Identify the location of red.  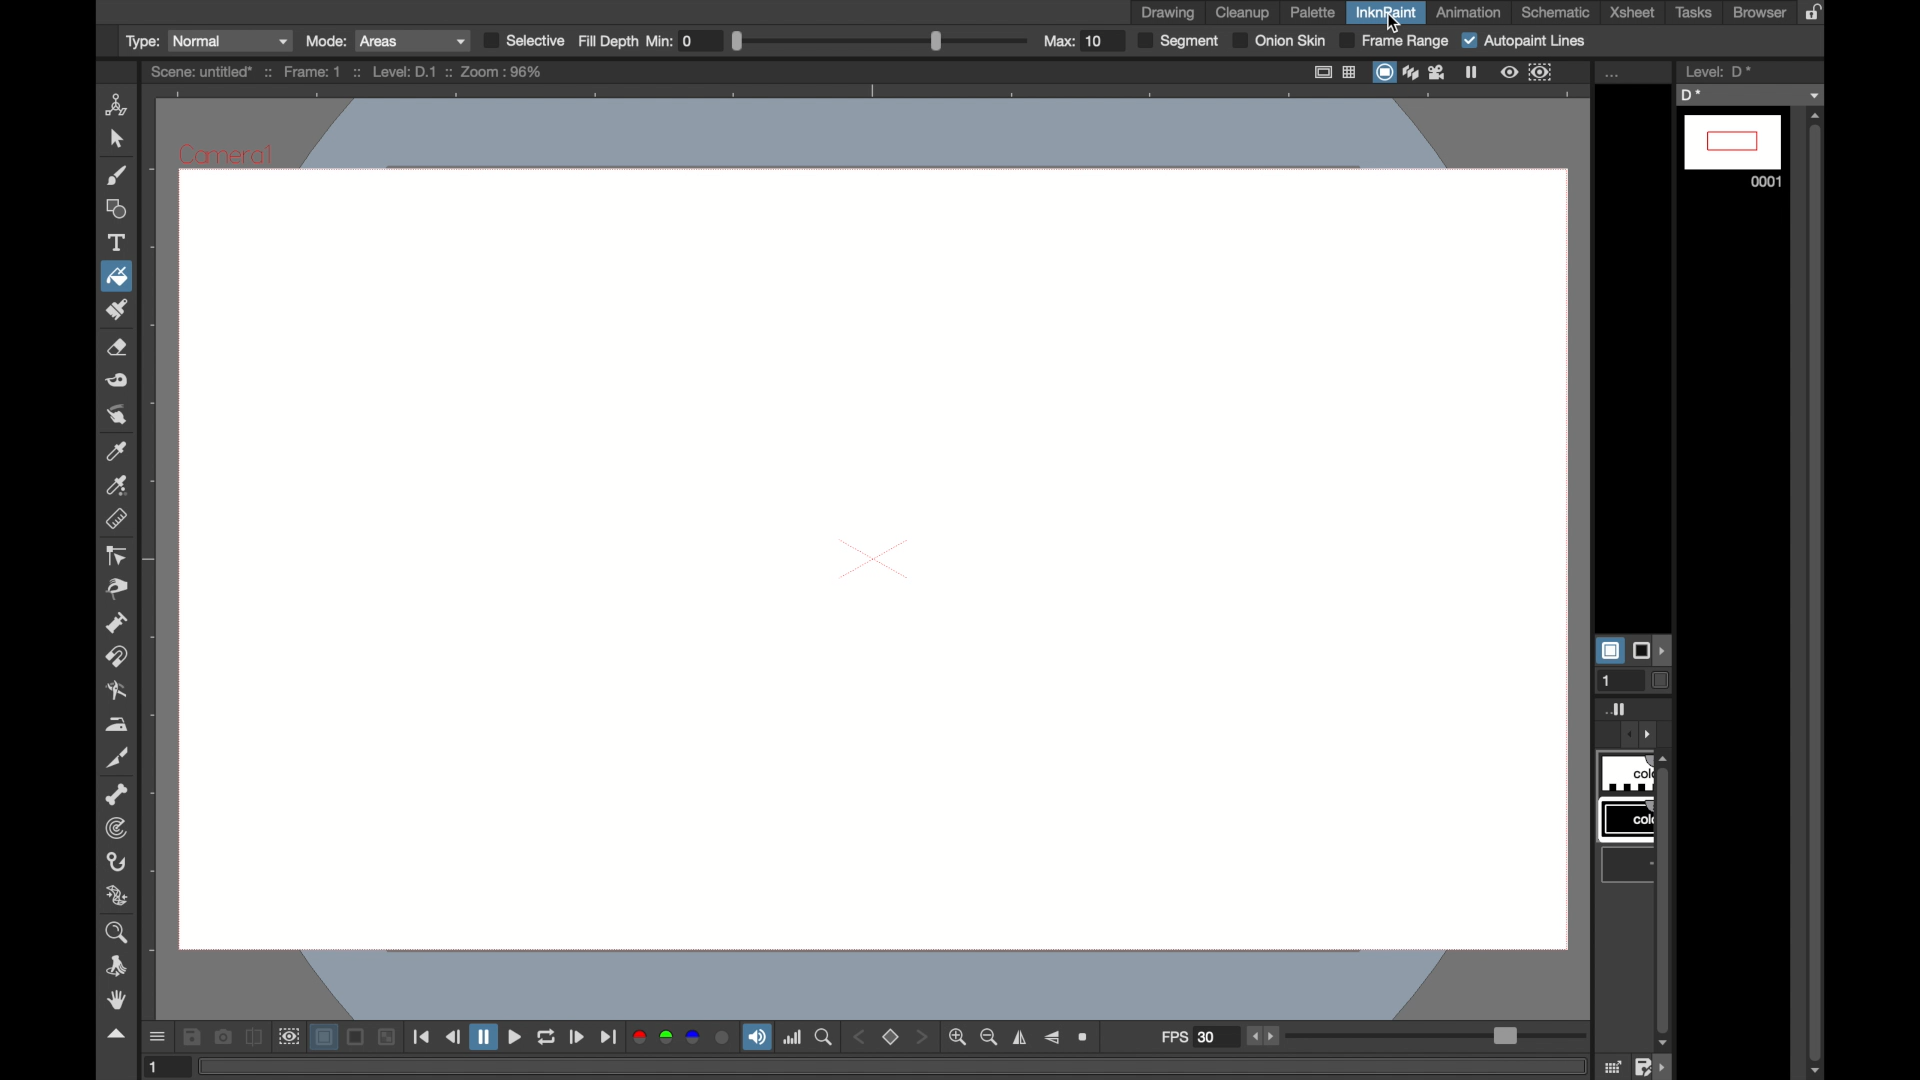
(639, 1039).